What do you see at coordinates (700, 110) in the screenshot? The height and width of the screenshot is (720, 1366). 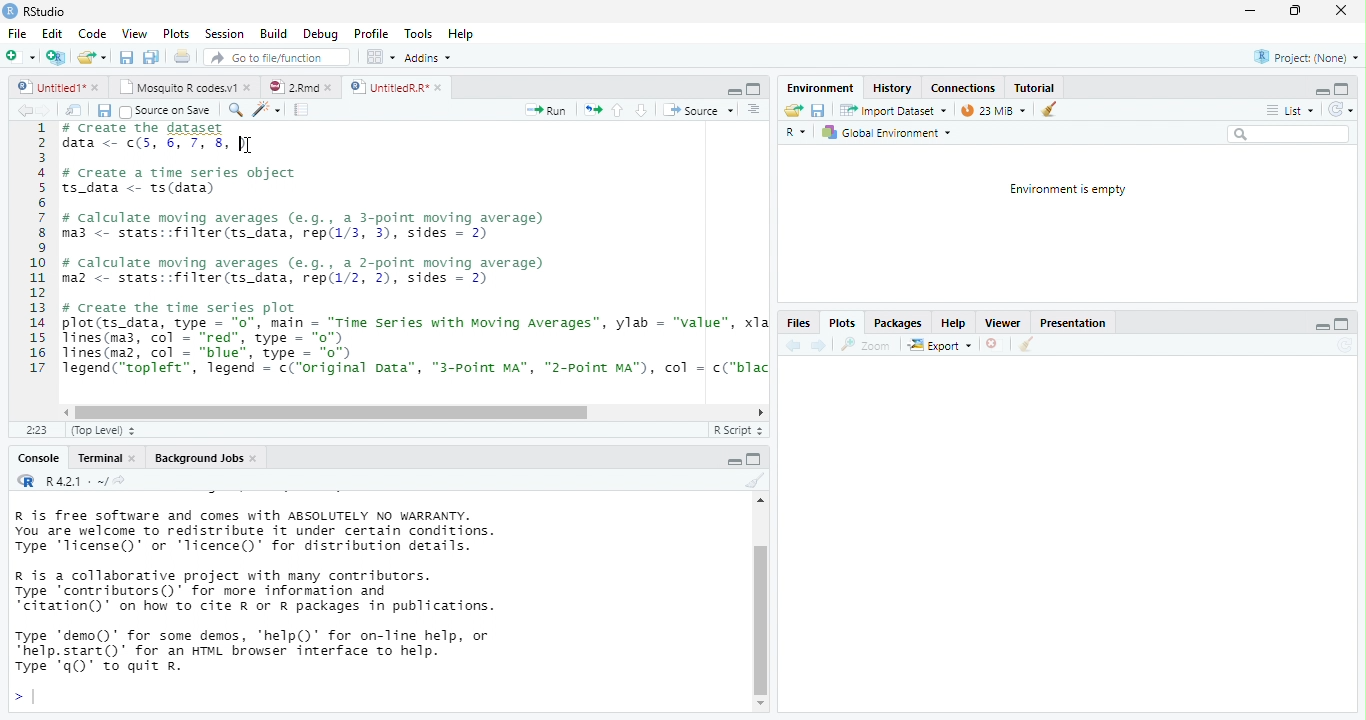 I see `‘Source` at bounding box center [700, 110].